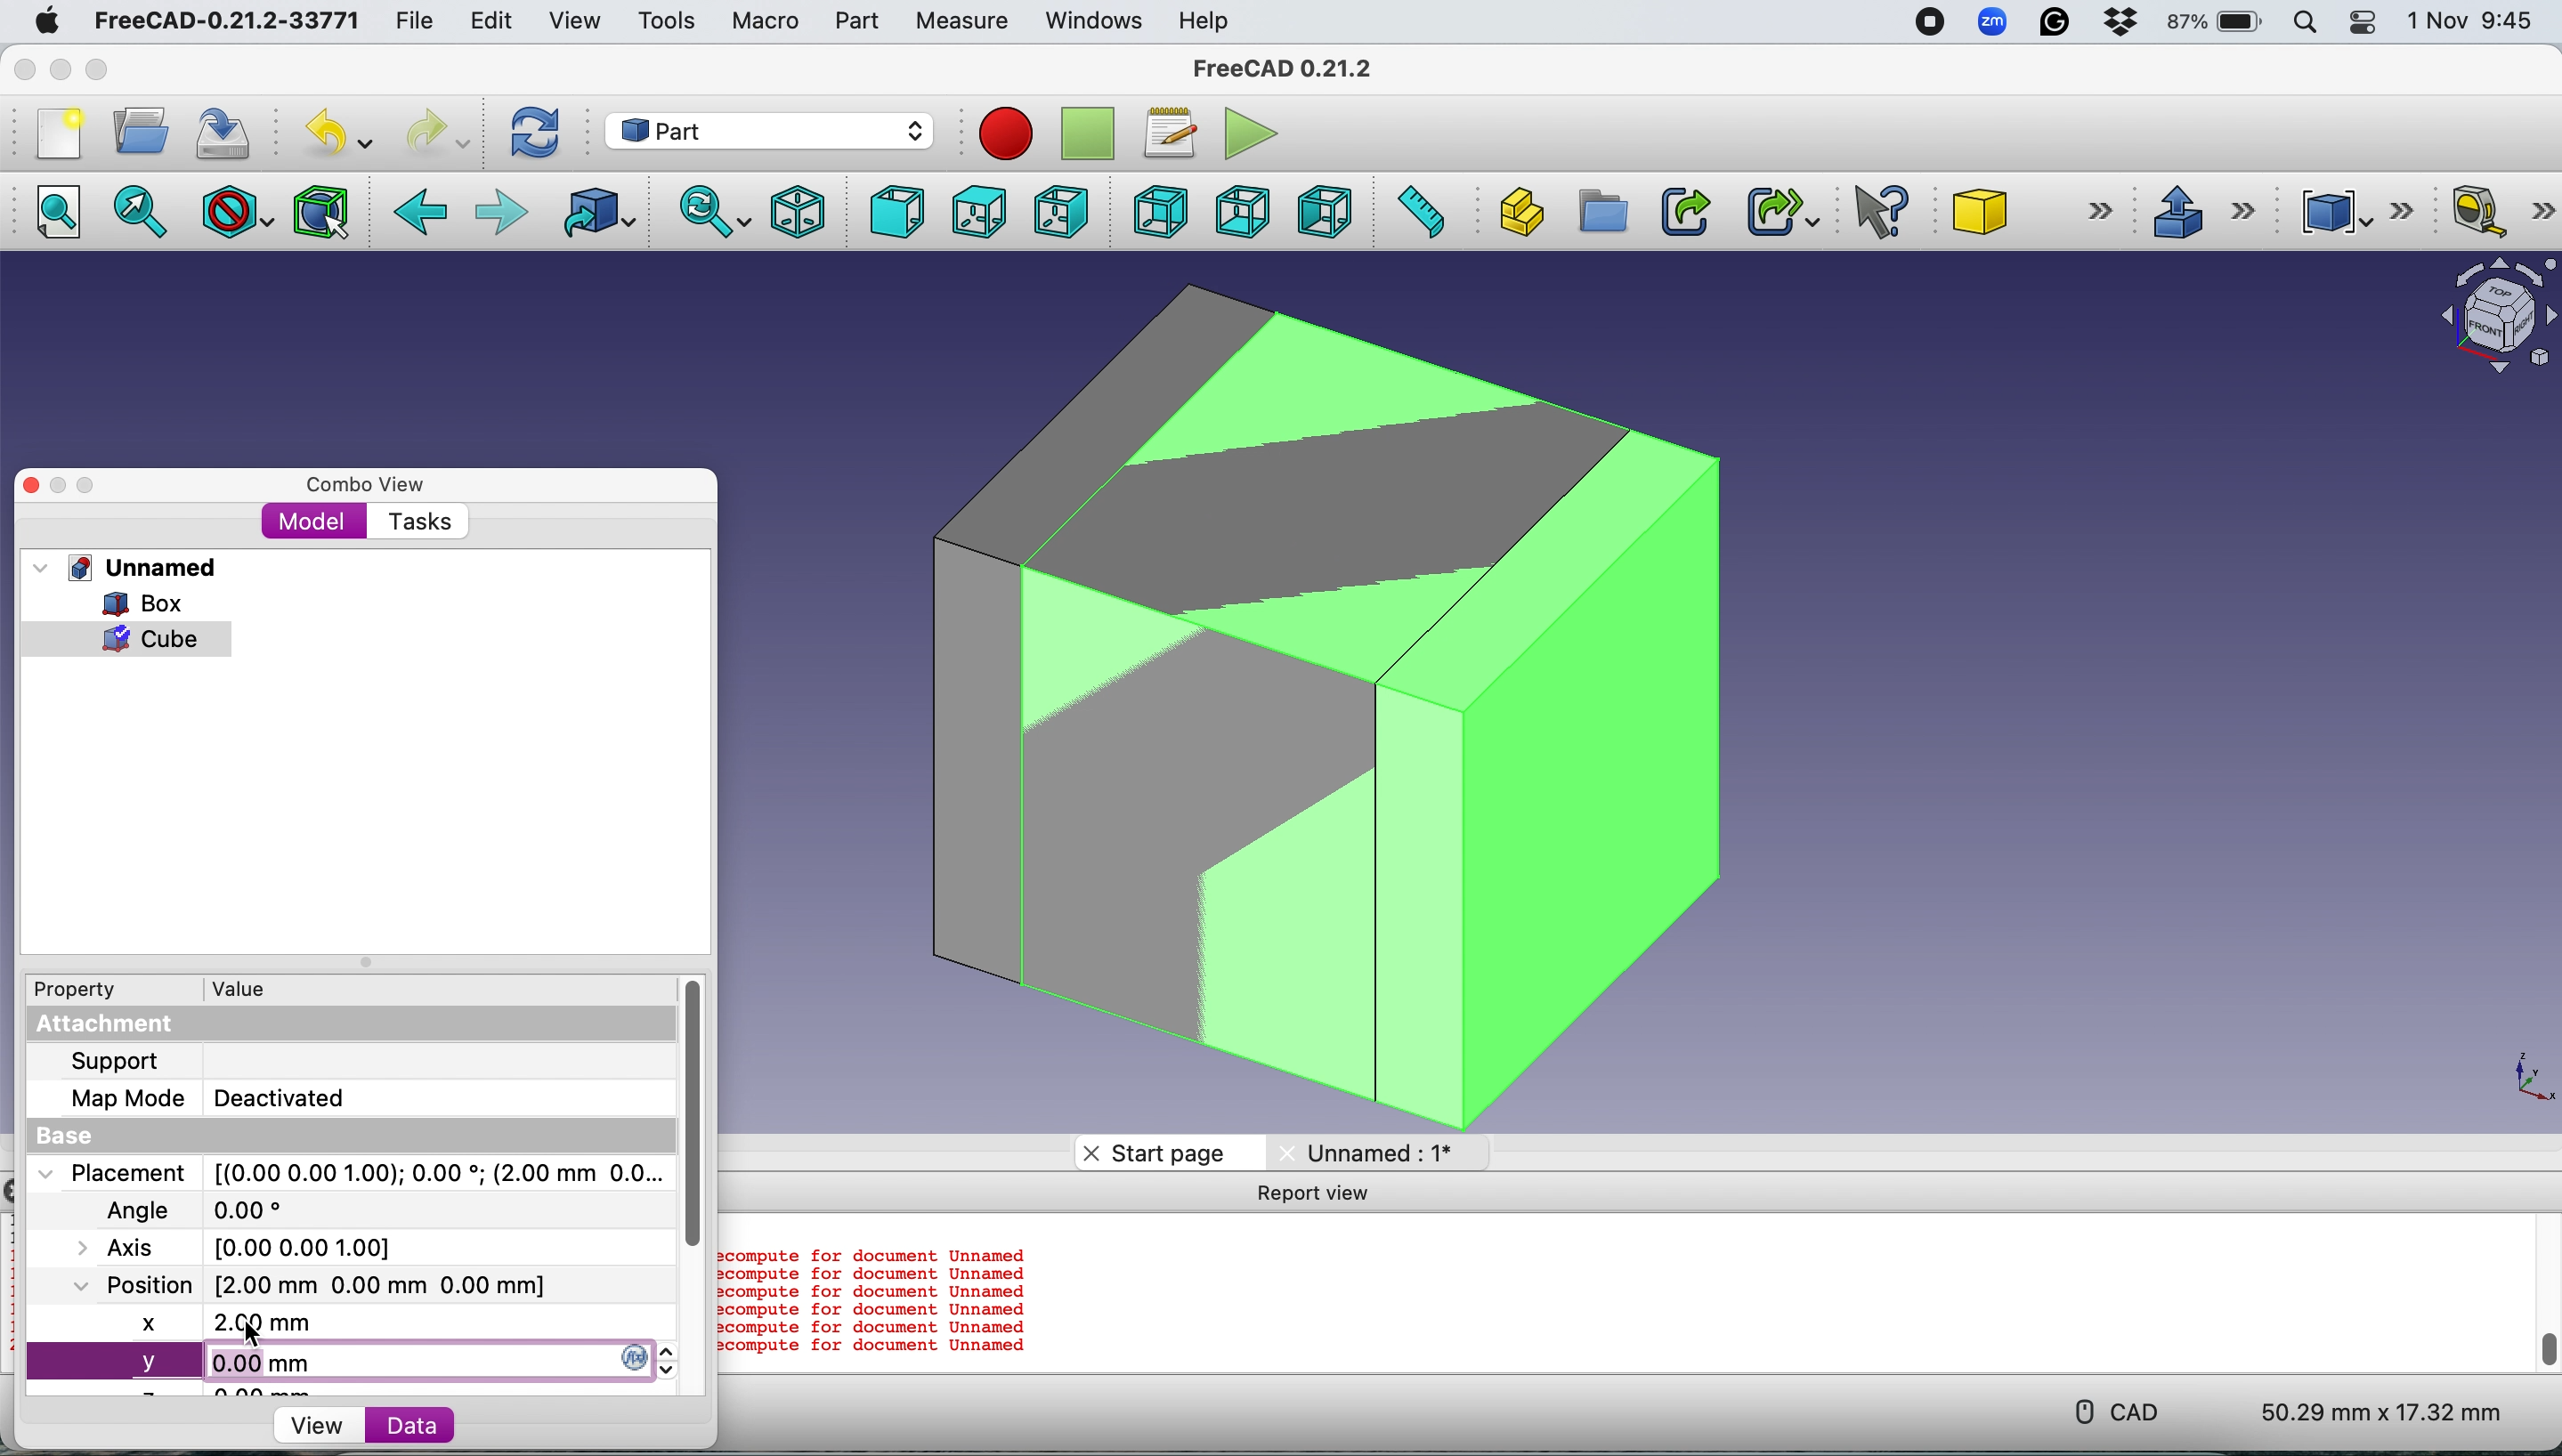  What do you see at coordinates (348, 1359) in the screenshot?
I see `y axis selected` at bounding box center [348, 1359].